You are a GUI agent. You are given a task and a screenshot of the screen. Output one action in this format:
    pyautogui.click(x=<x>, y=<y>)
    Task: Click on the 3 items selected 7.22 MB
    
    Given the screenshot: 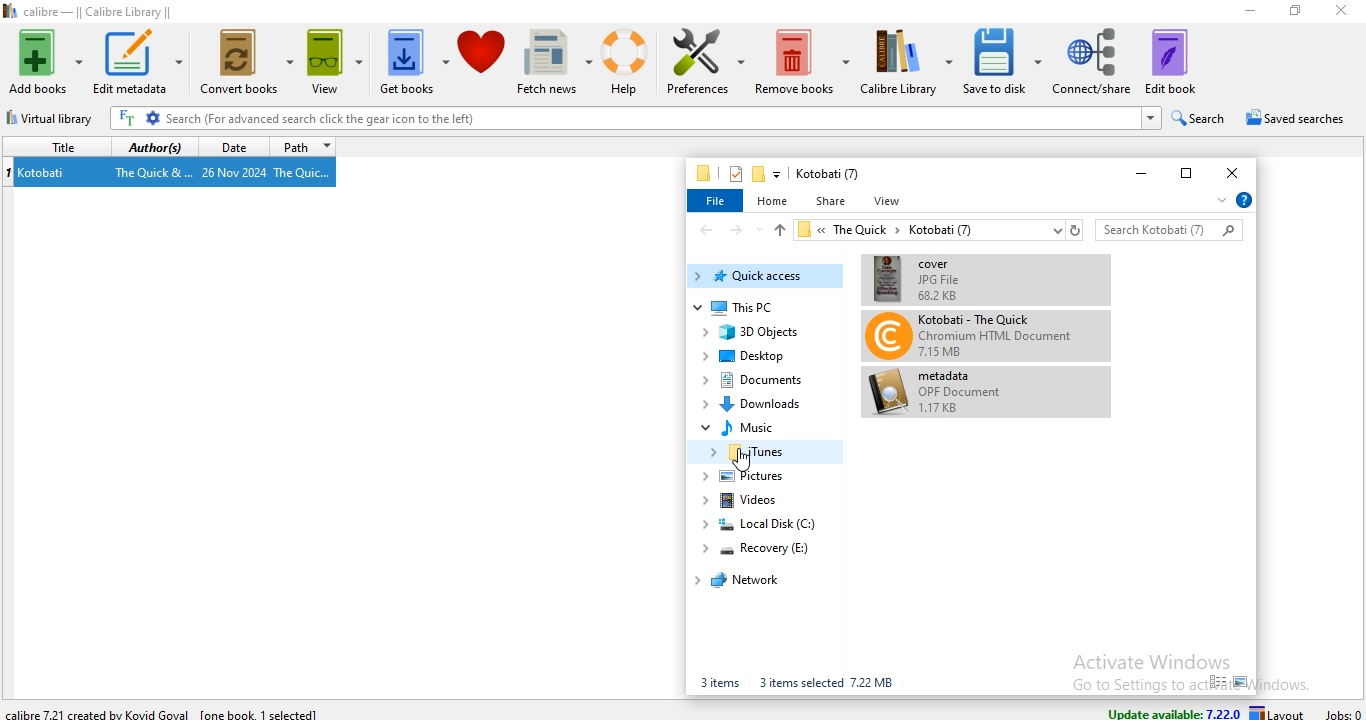 What is the action you would take?
    pyautogui.click(x=828, y=682)
    